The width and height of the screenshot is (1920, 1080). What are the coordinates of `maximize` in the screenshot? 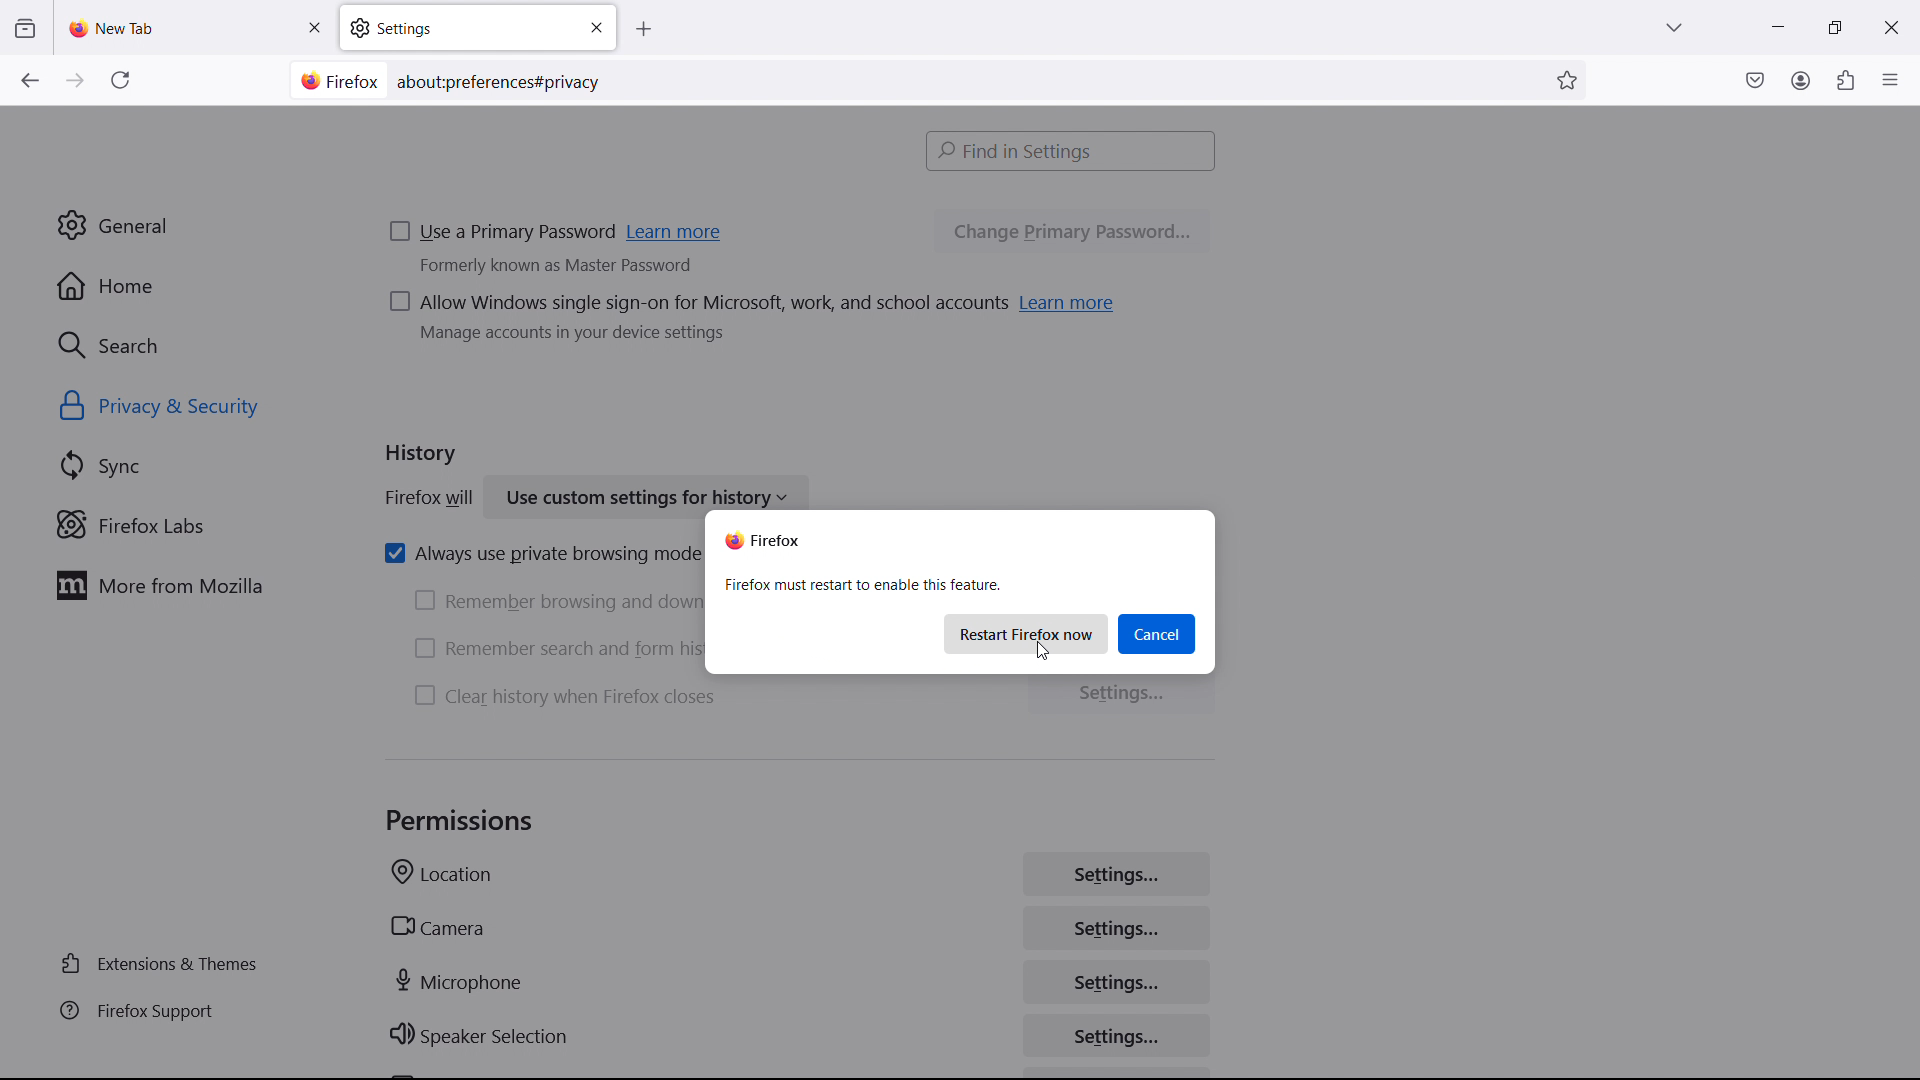 It's located at (1830, 28).